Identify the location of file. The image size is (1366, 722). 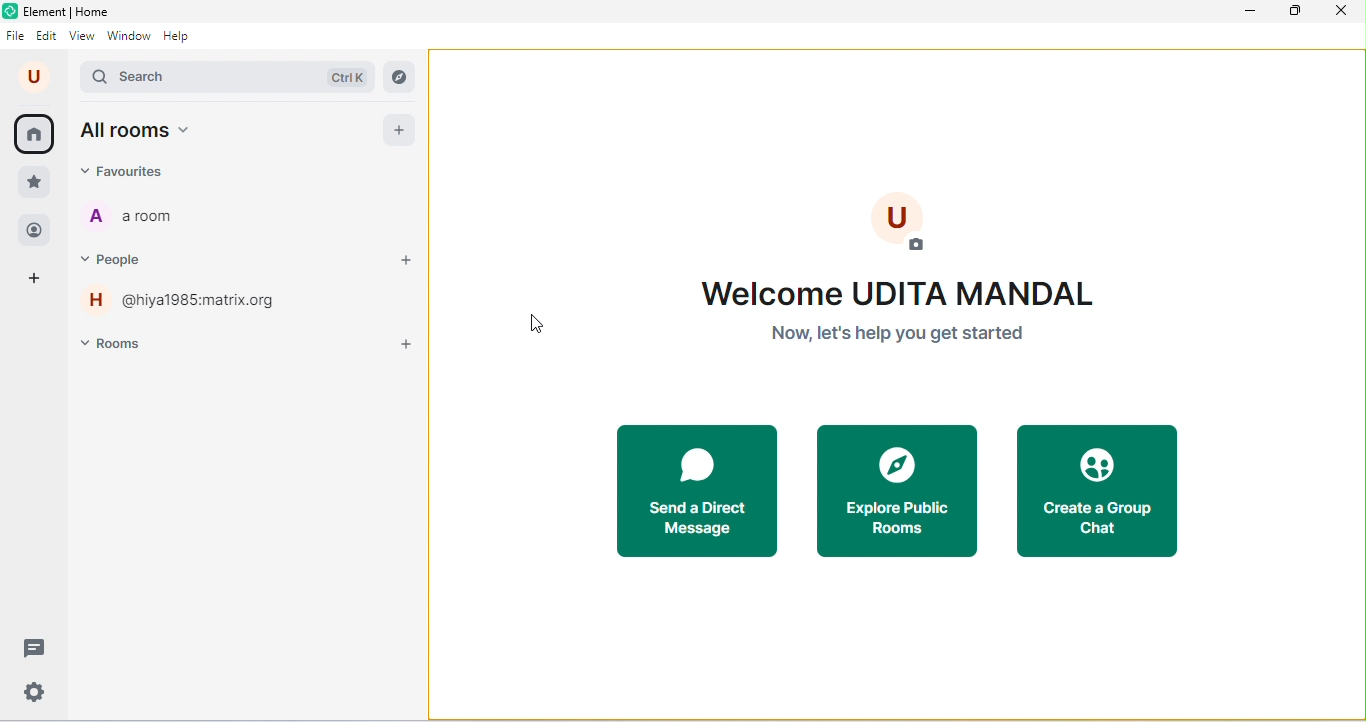
(16, 35).